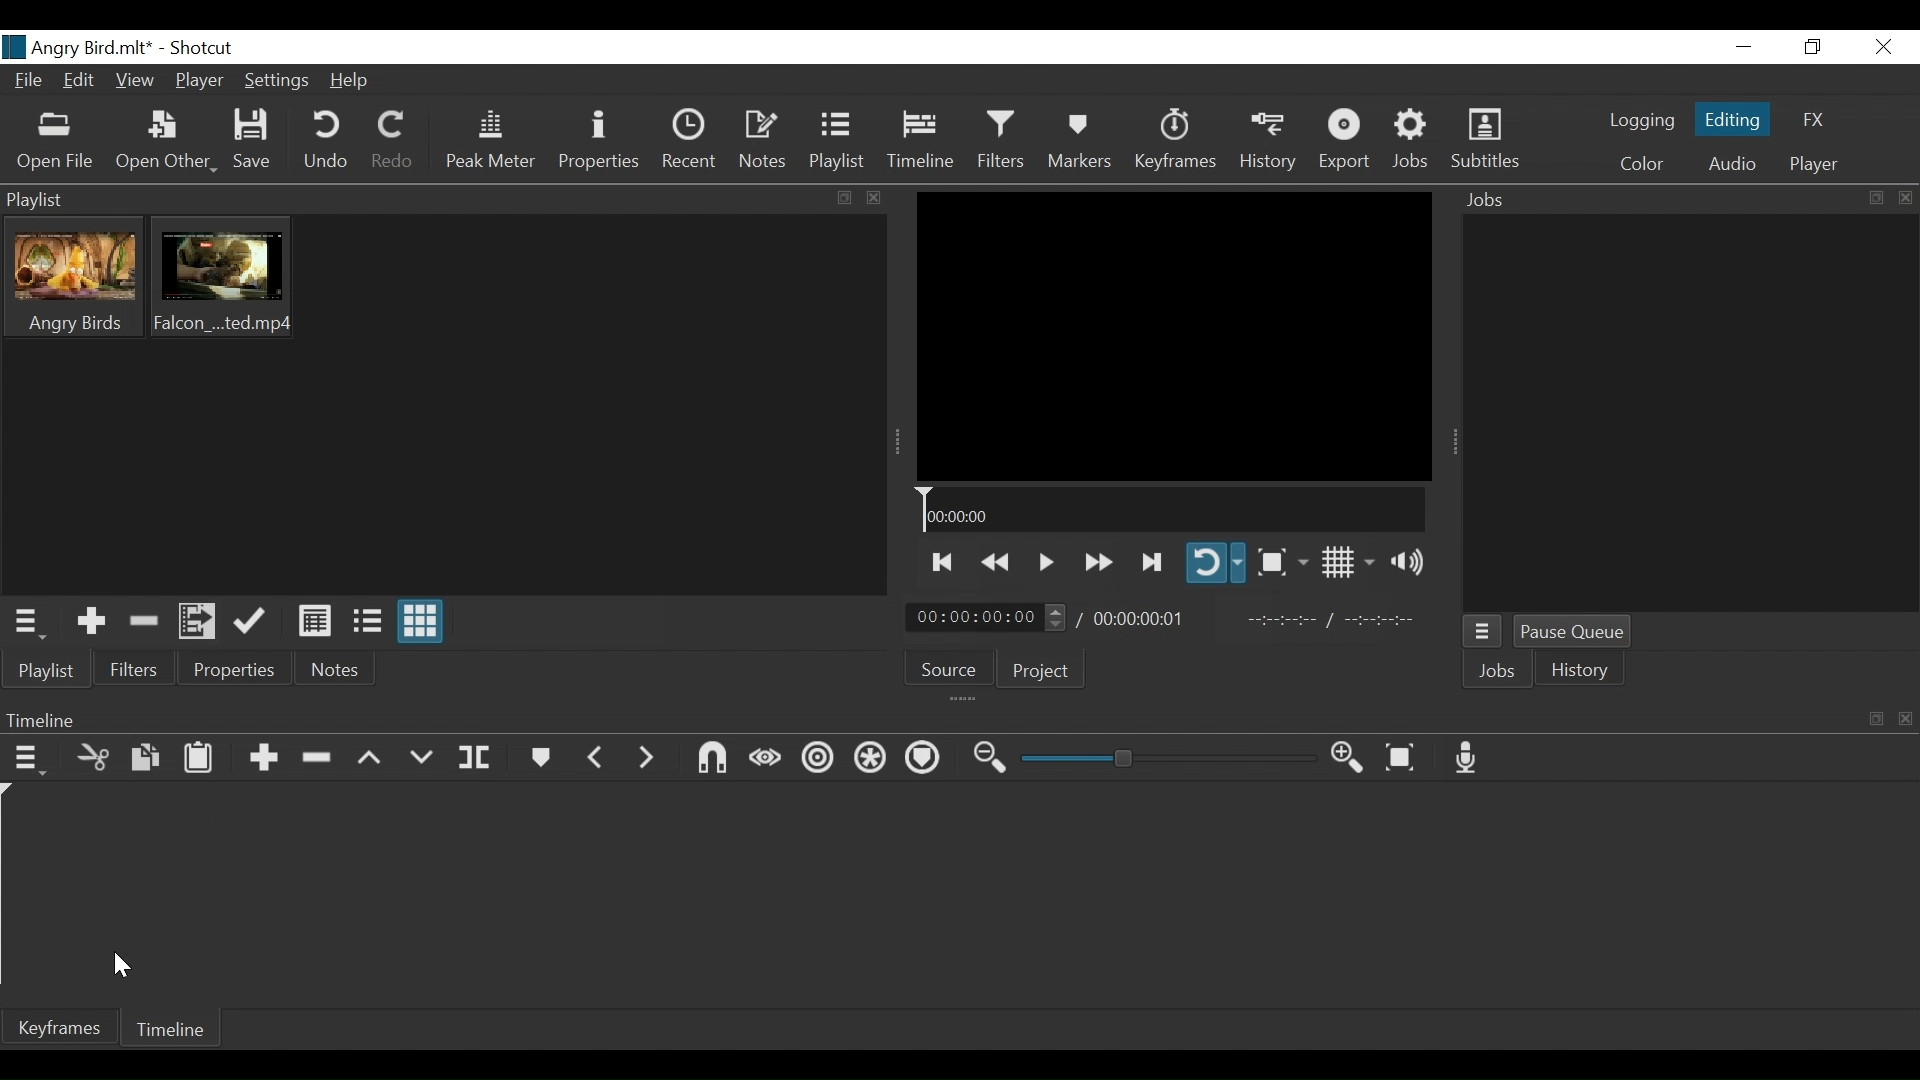  I want to click on Media Viewer, so click(1174, 336).